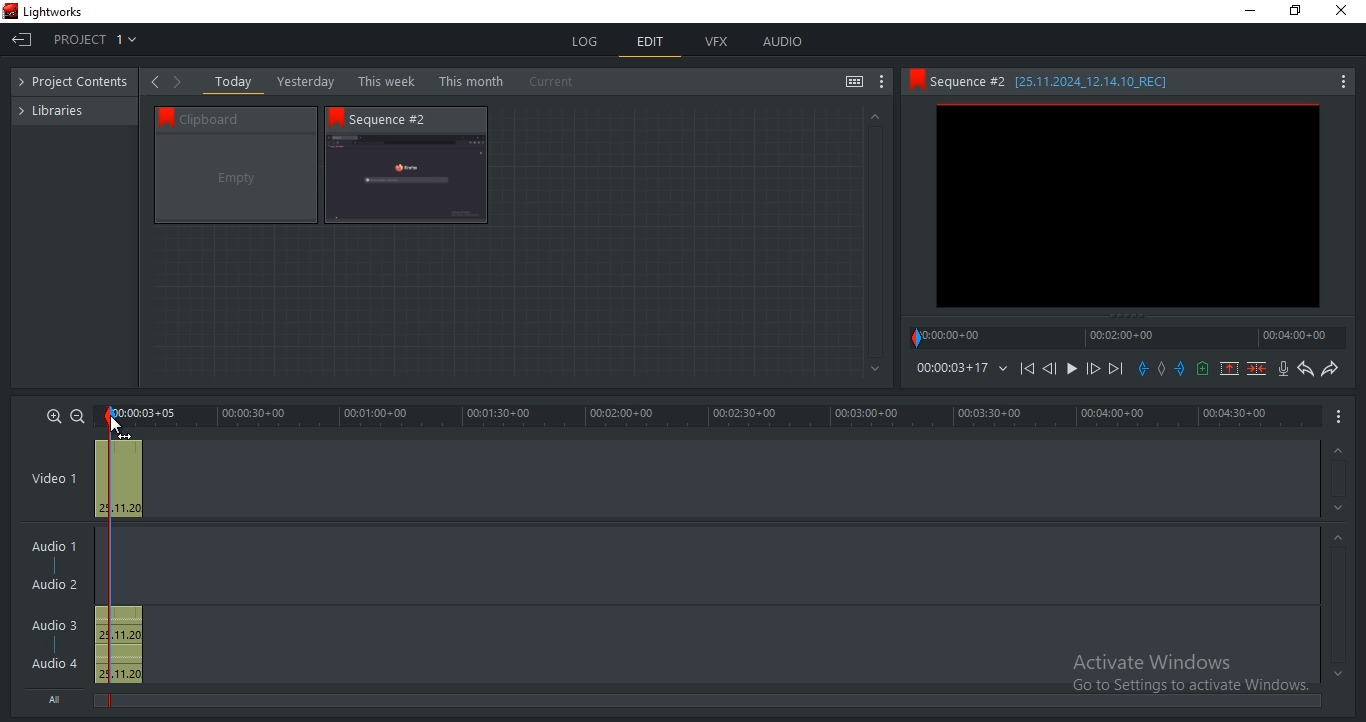  I want to click on Greyed out down arrow, so click(1341, 511).